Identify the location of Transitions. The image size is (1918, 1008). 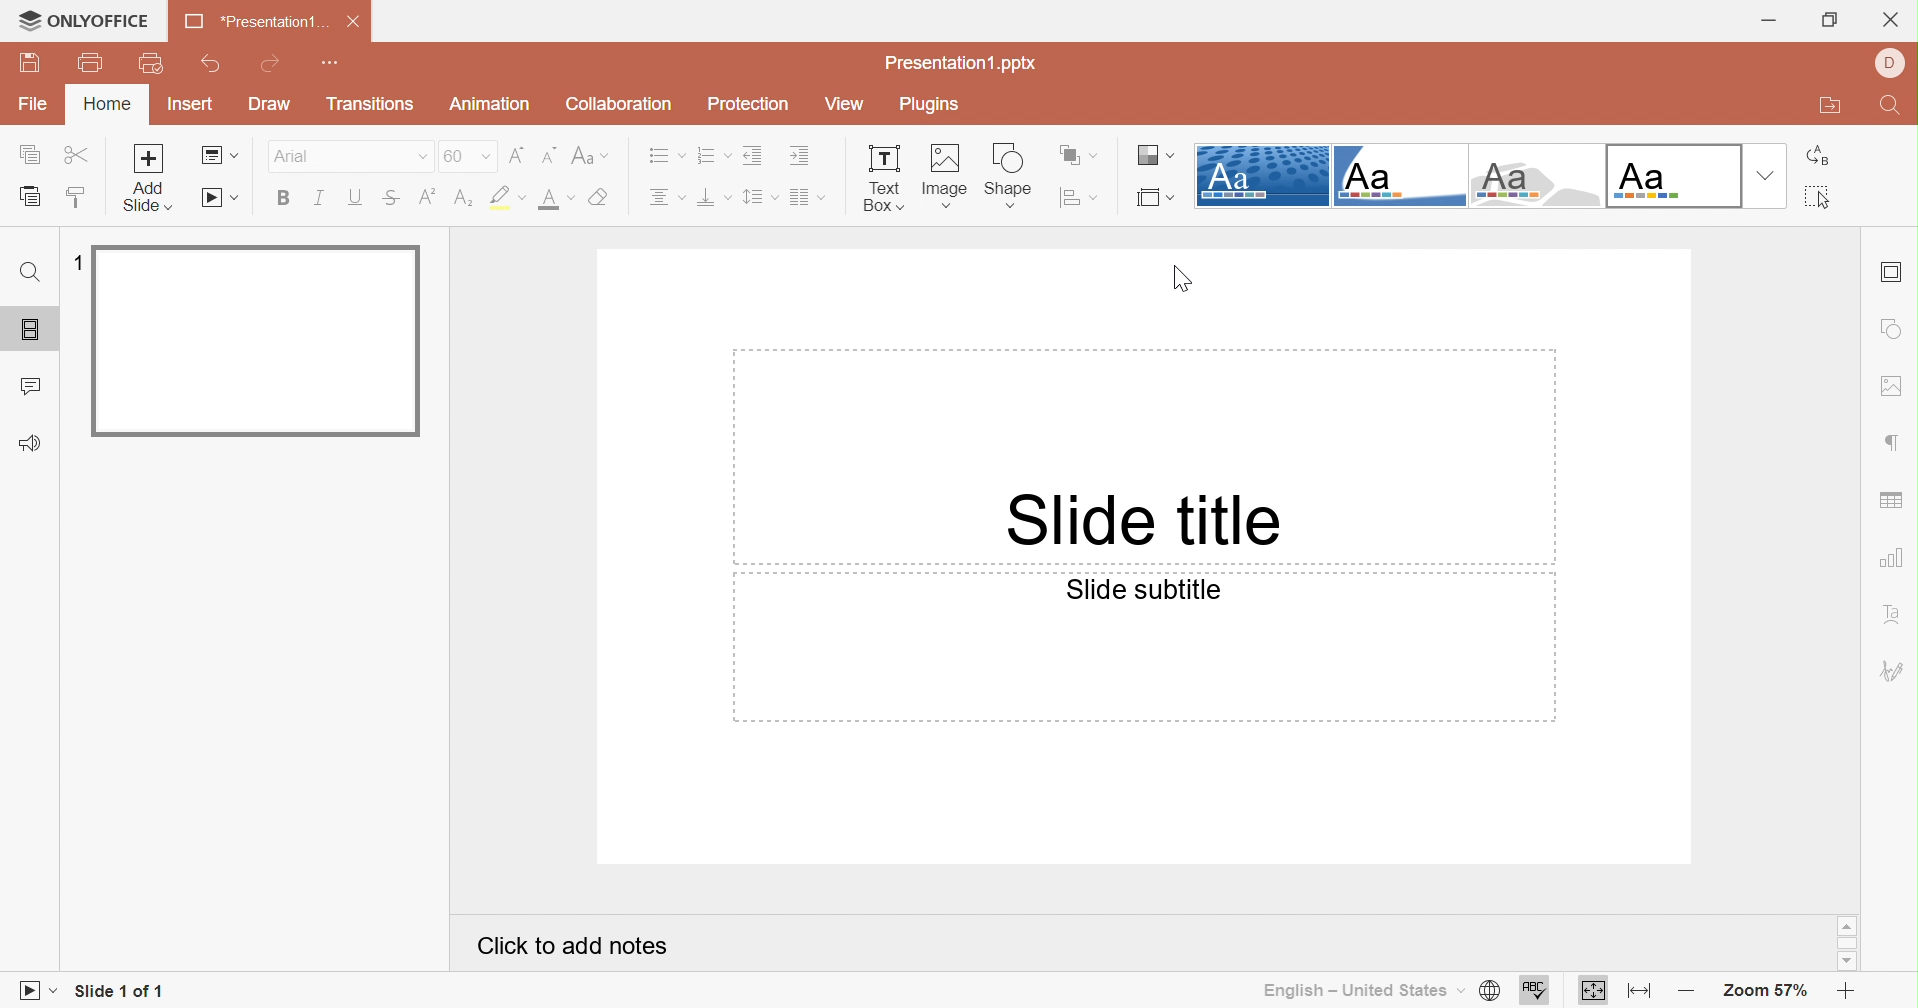
(367, 104).